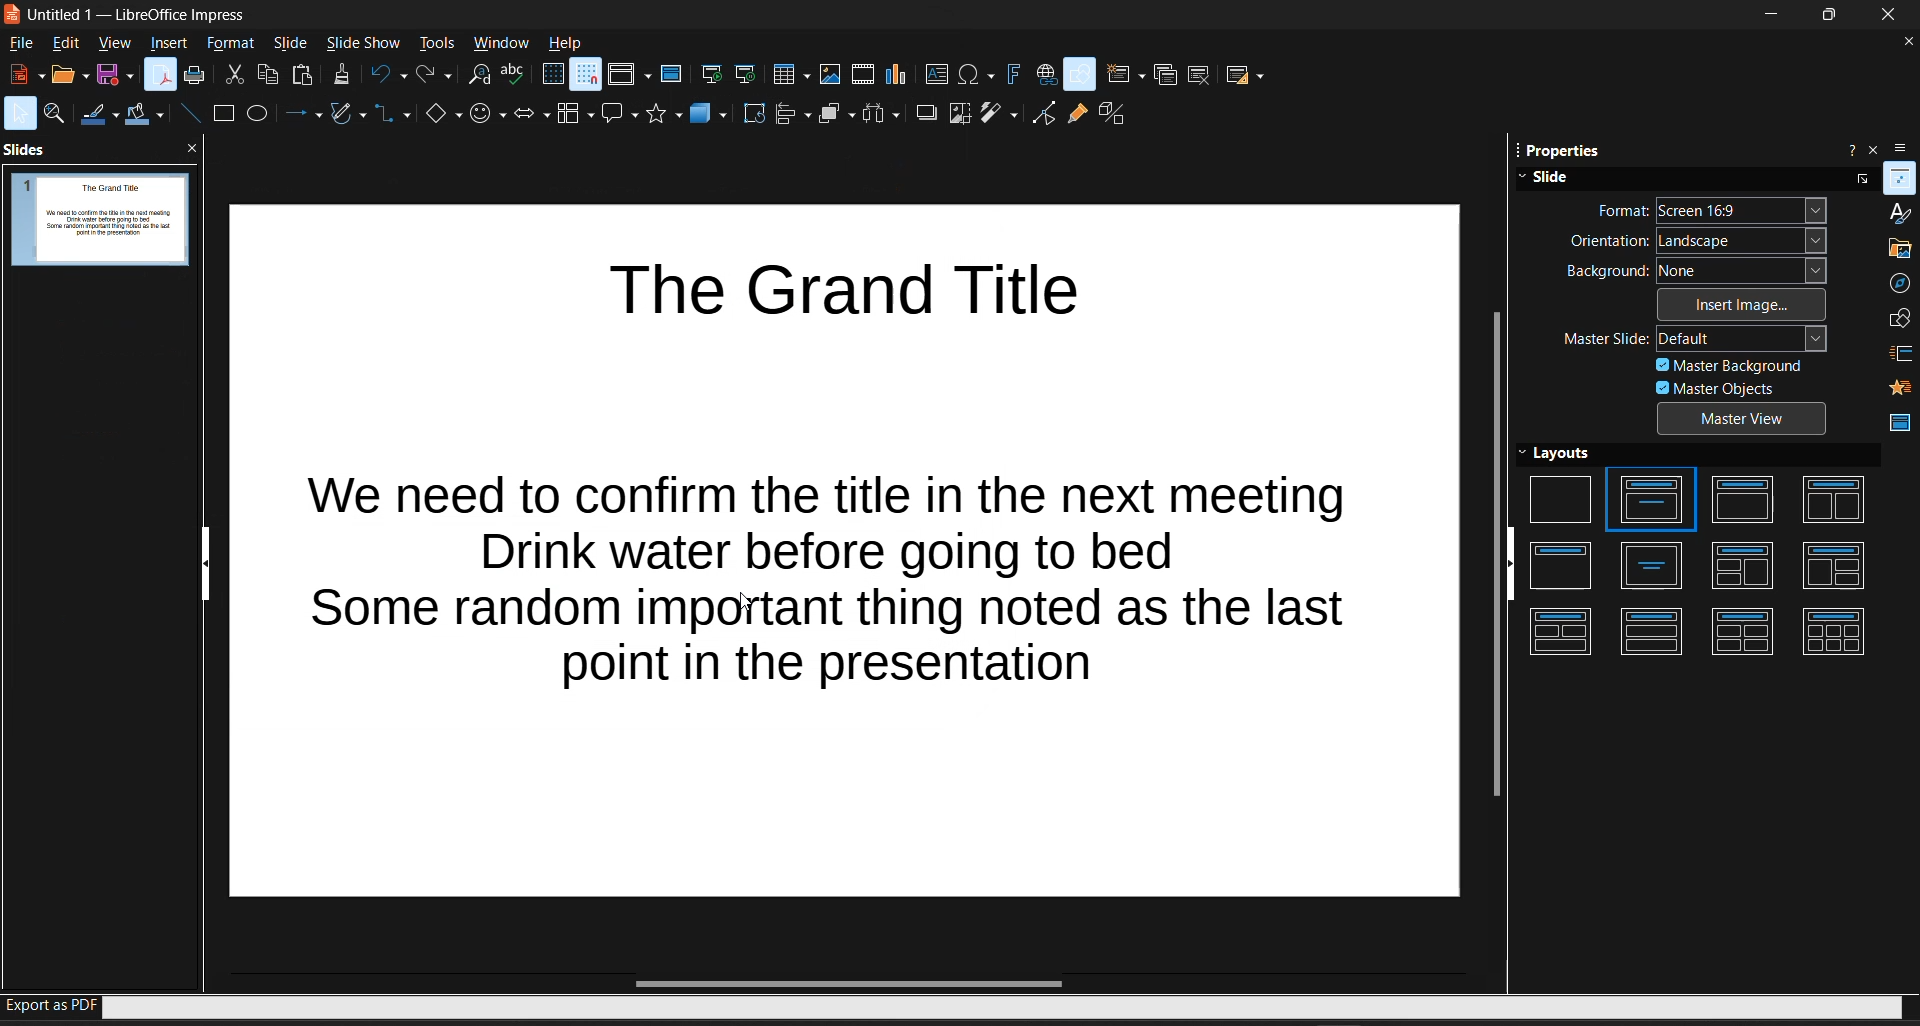  Describe the element at coordinates (1080, 73) in the screenshot. I see `show draw functions` at that location.